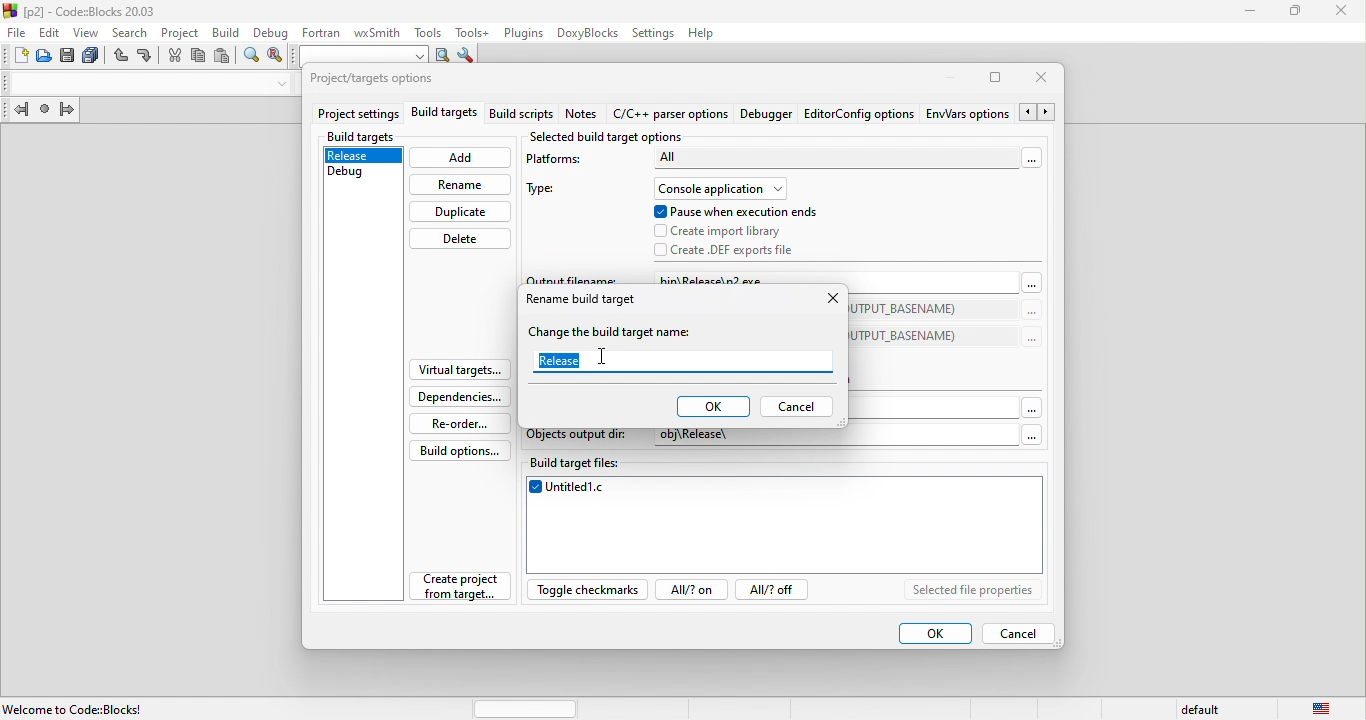 This screenshot has height=720, width=1366. What do you see at coordinates (473, 32) in the screenshot?
I see `tools++` at bounding box center [473, 32].